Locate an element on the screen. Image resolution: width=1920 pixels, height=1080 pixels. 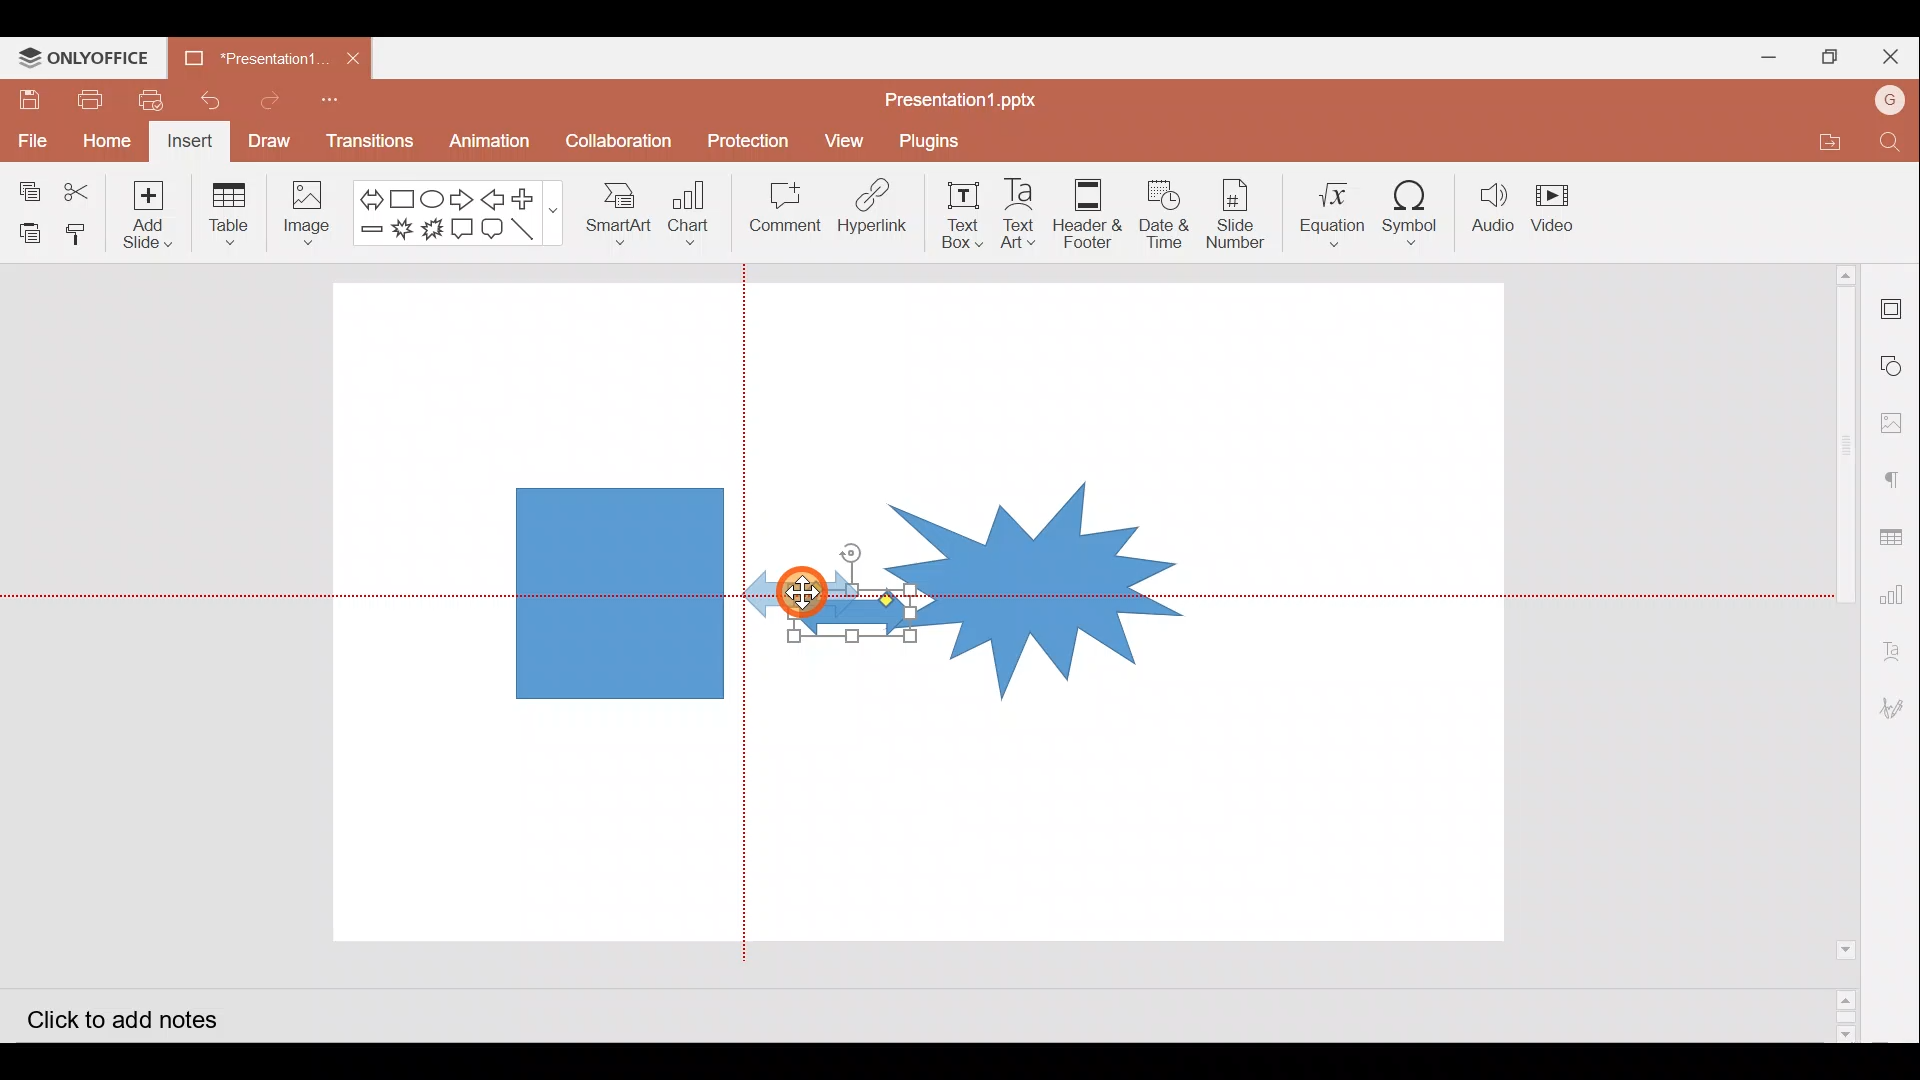
Slide number is located at coordinates (1237, 211).